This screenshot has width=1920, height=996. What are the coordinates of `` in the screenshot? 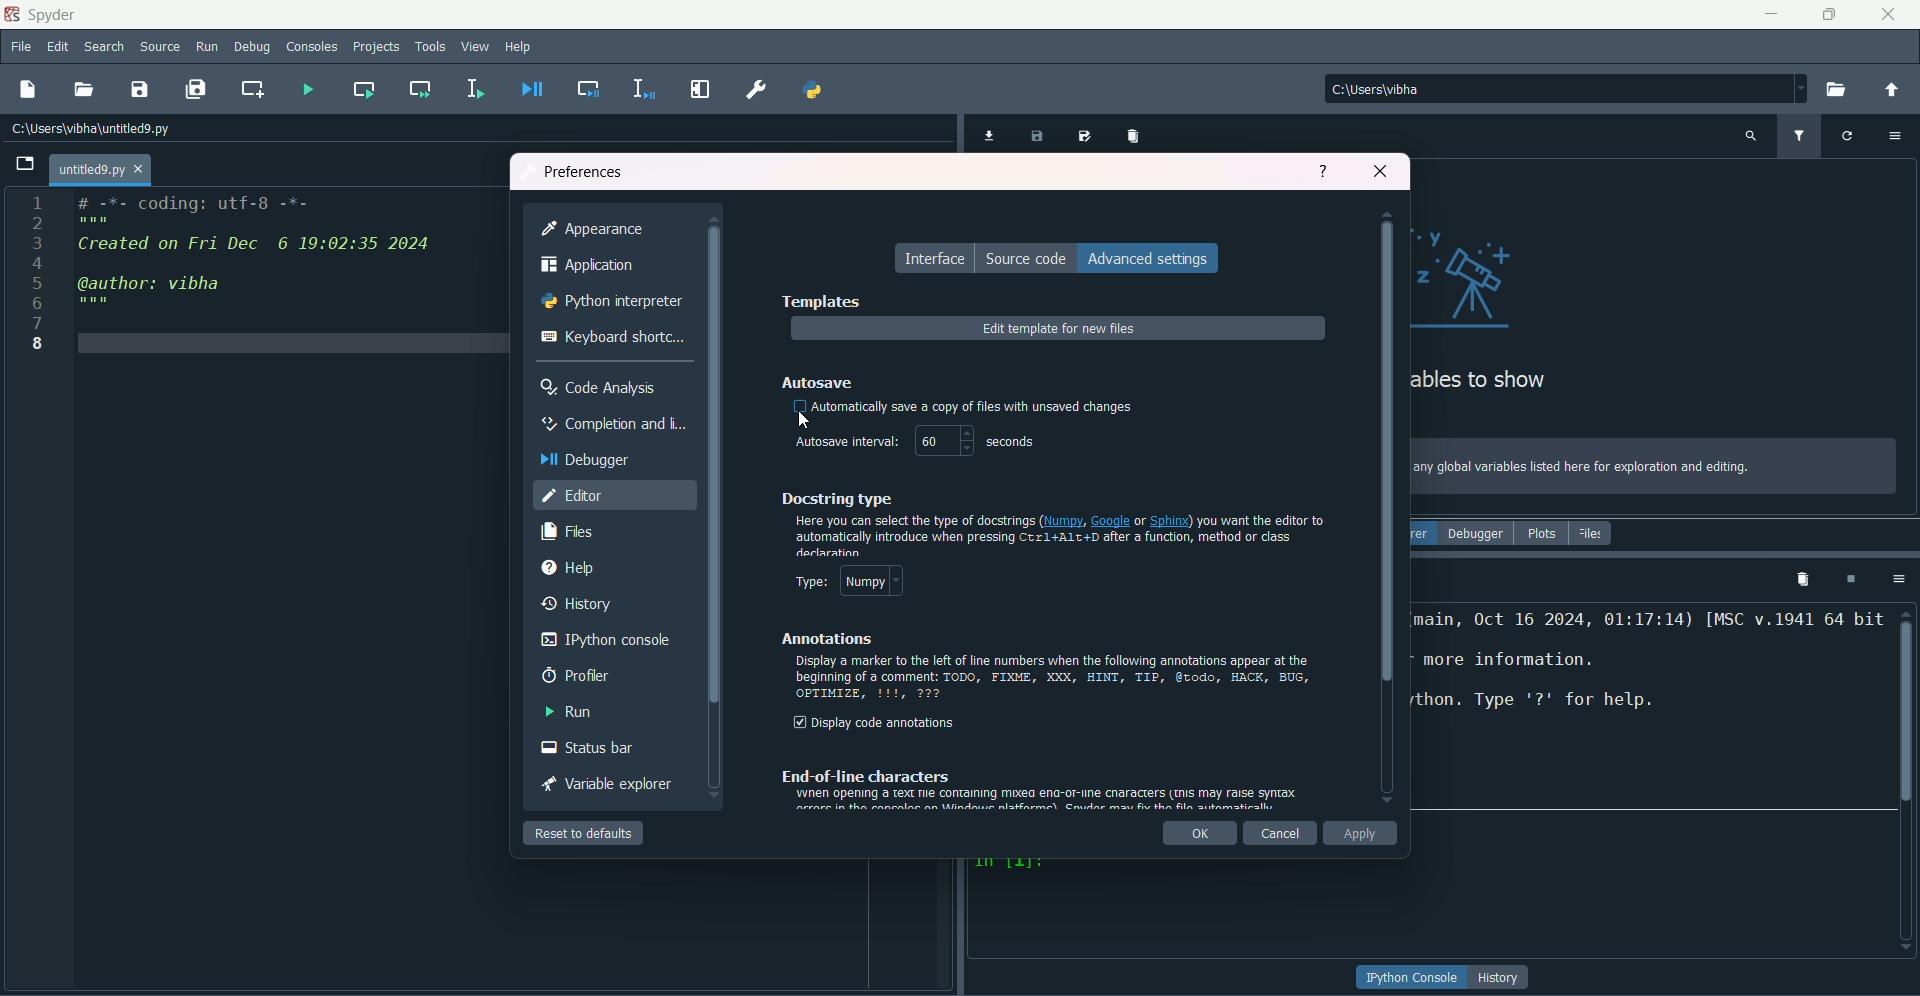 It's located at (377, 49).